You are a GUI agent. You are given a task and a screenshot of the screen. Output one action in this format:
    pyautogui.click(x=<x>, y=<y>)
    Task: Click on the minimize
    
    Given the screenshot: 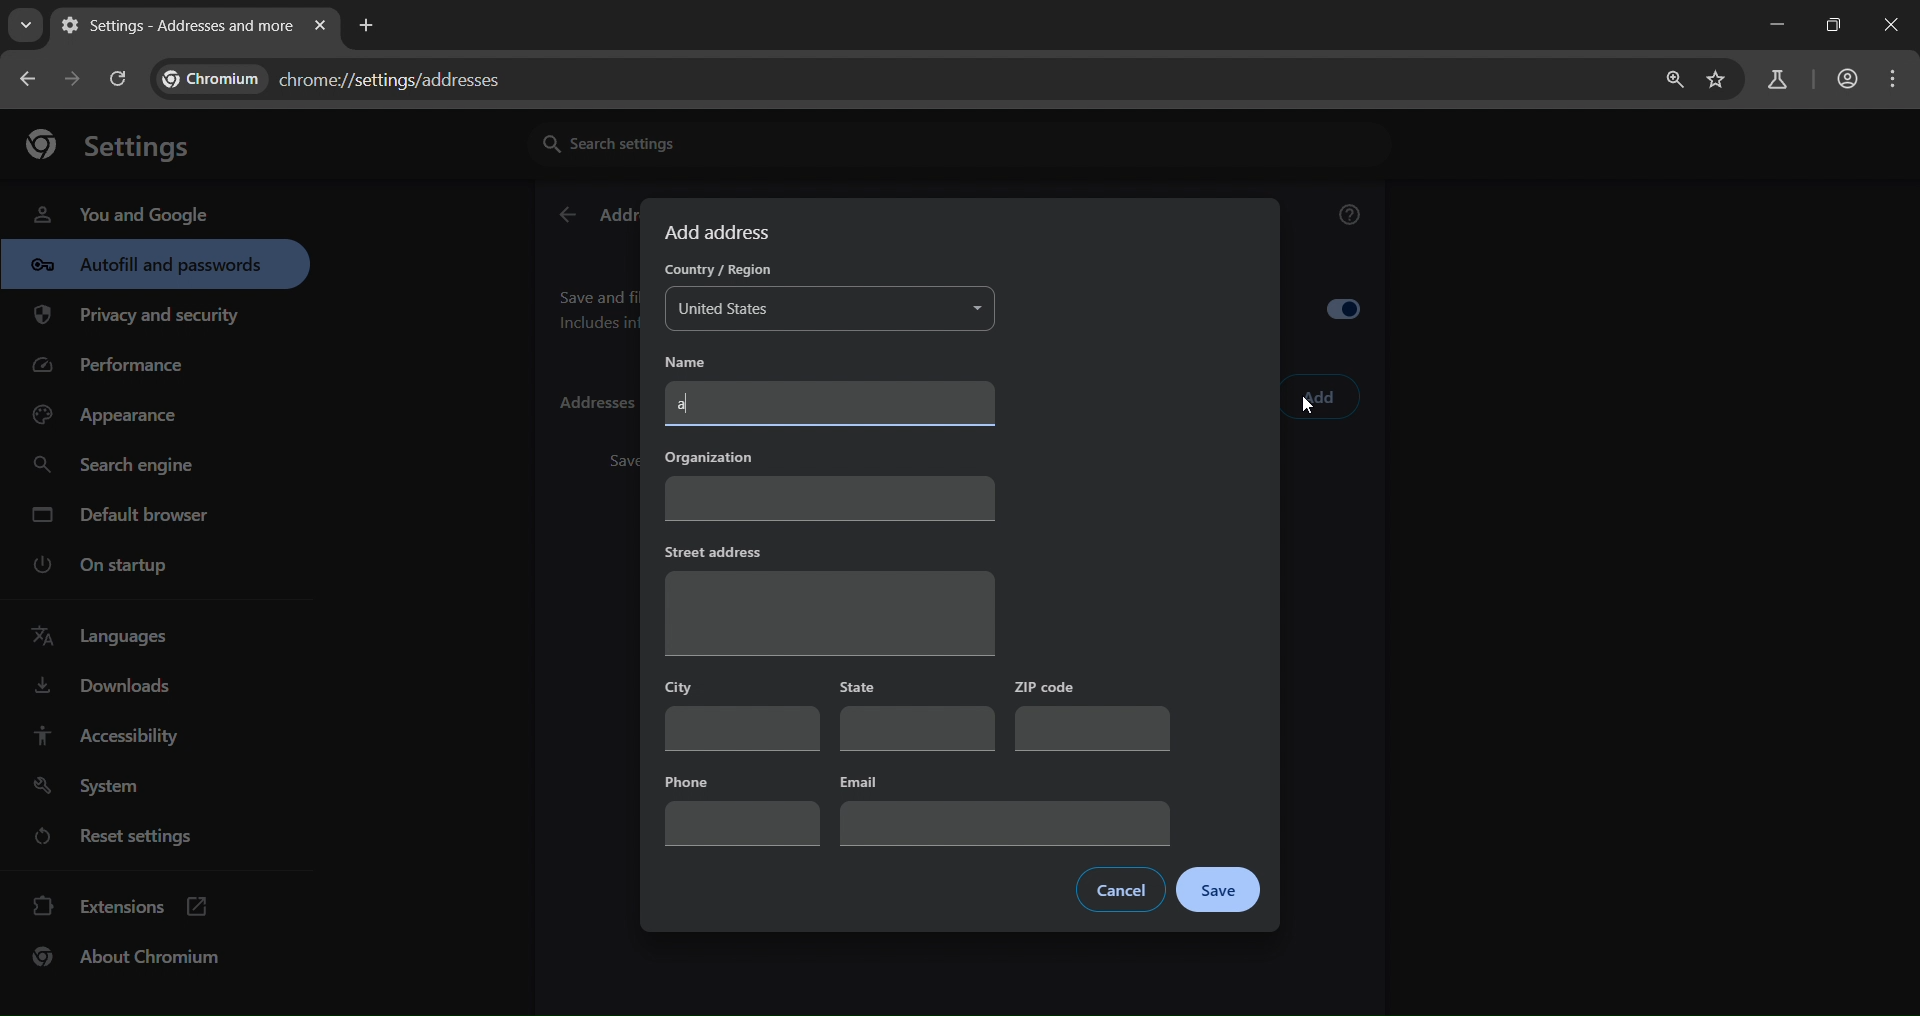 What is the action you would take?
    pyautogui.click(x=1772, y=25)
    